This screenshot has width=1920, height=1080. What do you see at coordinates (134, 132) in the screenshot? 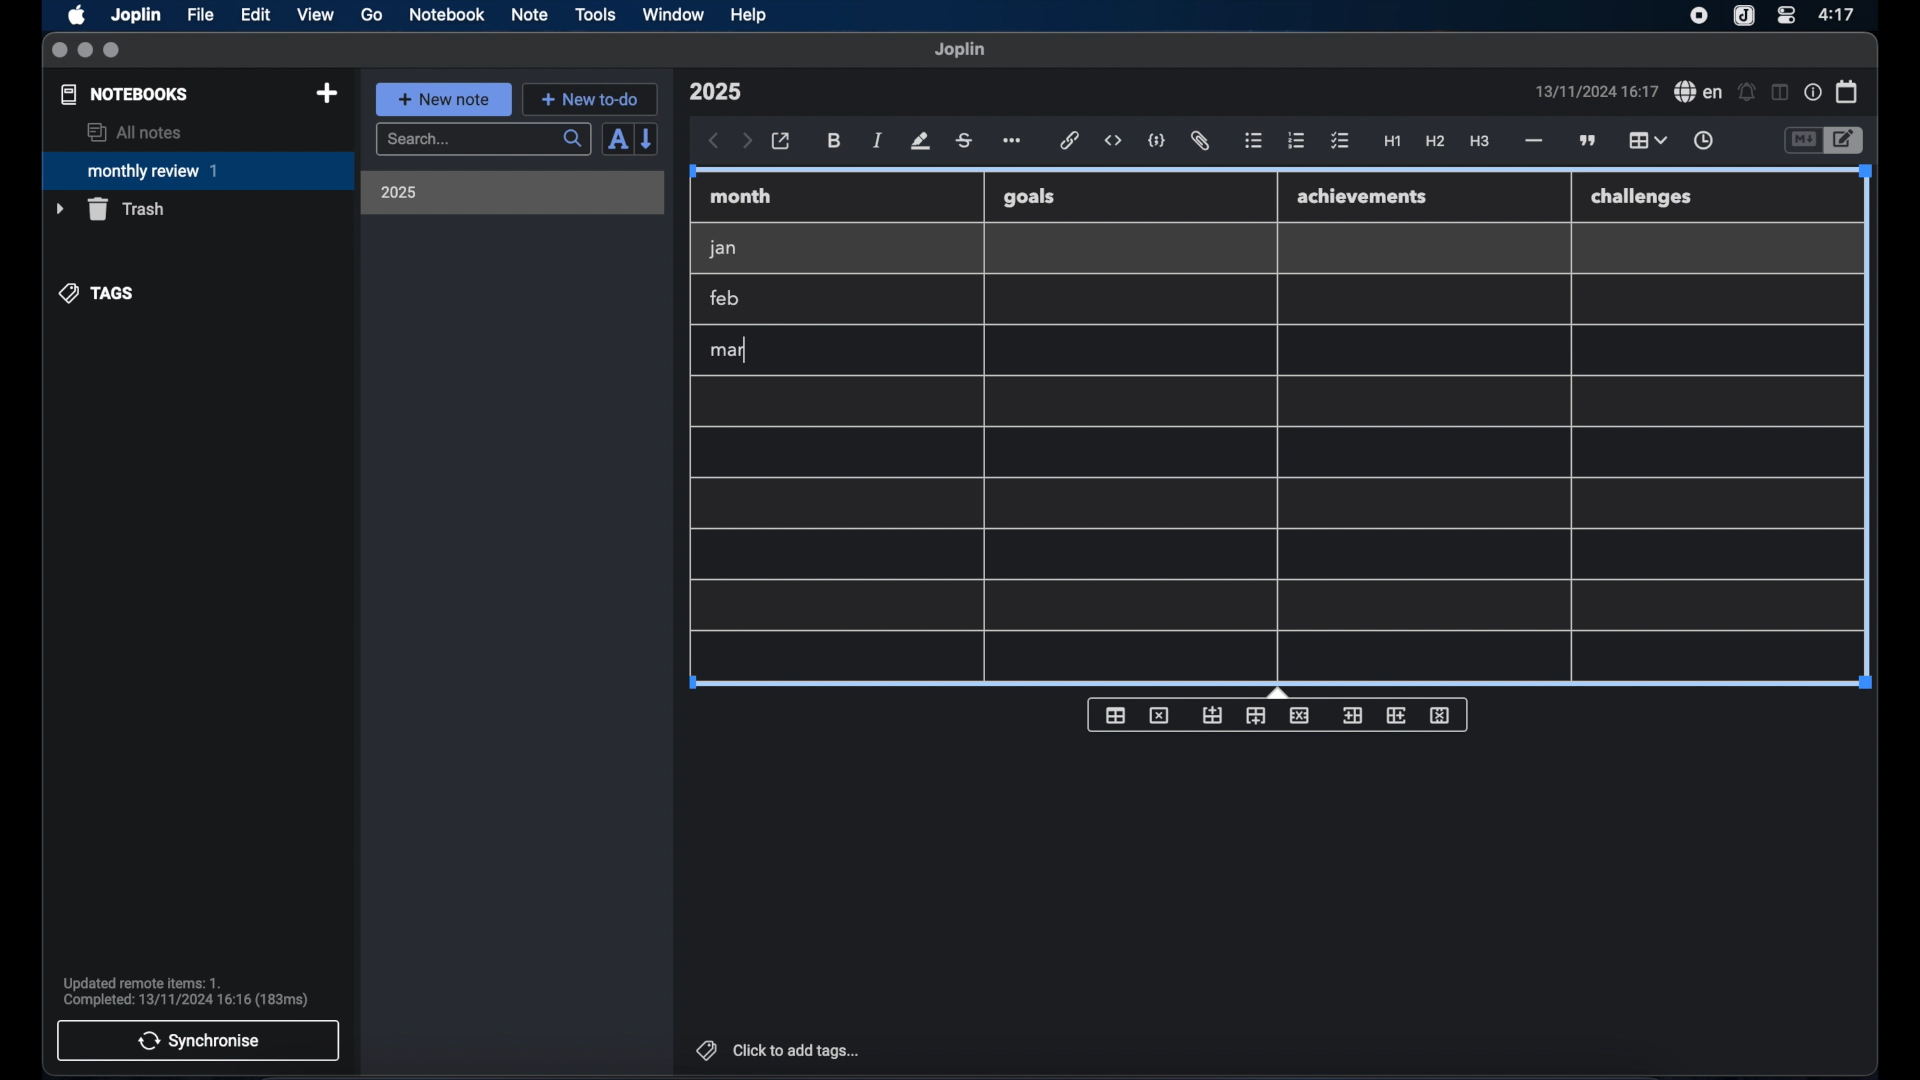
I see `all notes` at bounding box center [134, 132].